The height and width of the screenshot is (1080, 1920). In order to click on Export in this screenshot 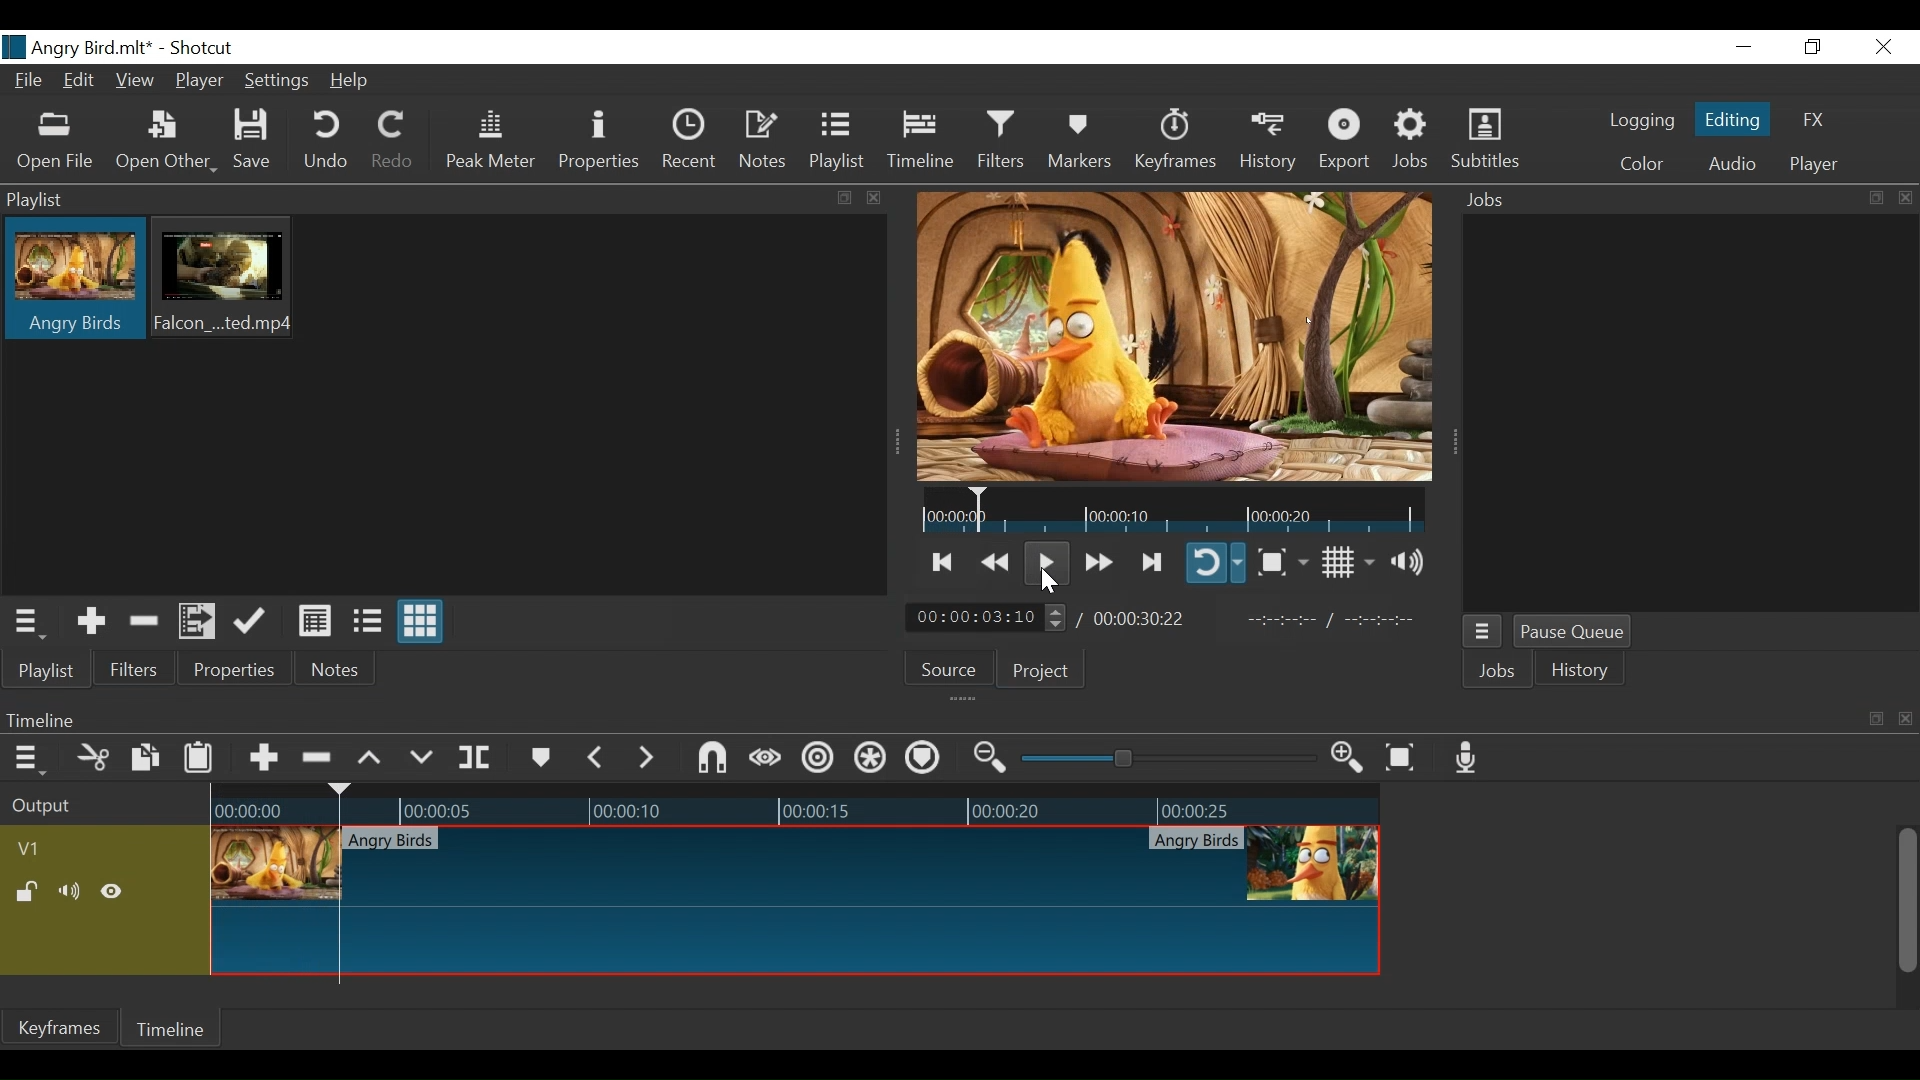, I will do `click(1349, 143)`.